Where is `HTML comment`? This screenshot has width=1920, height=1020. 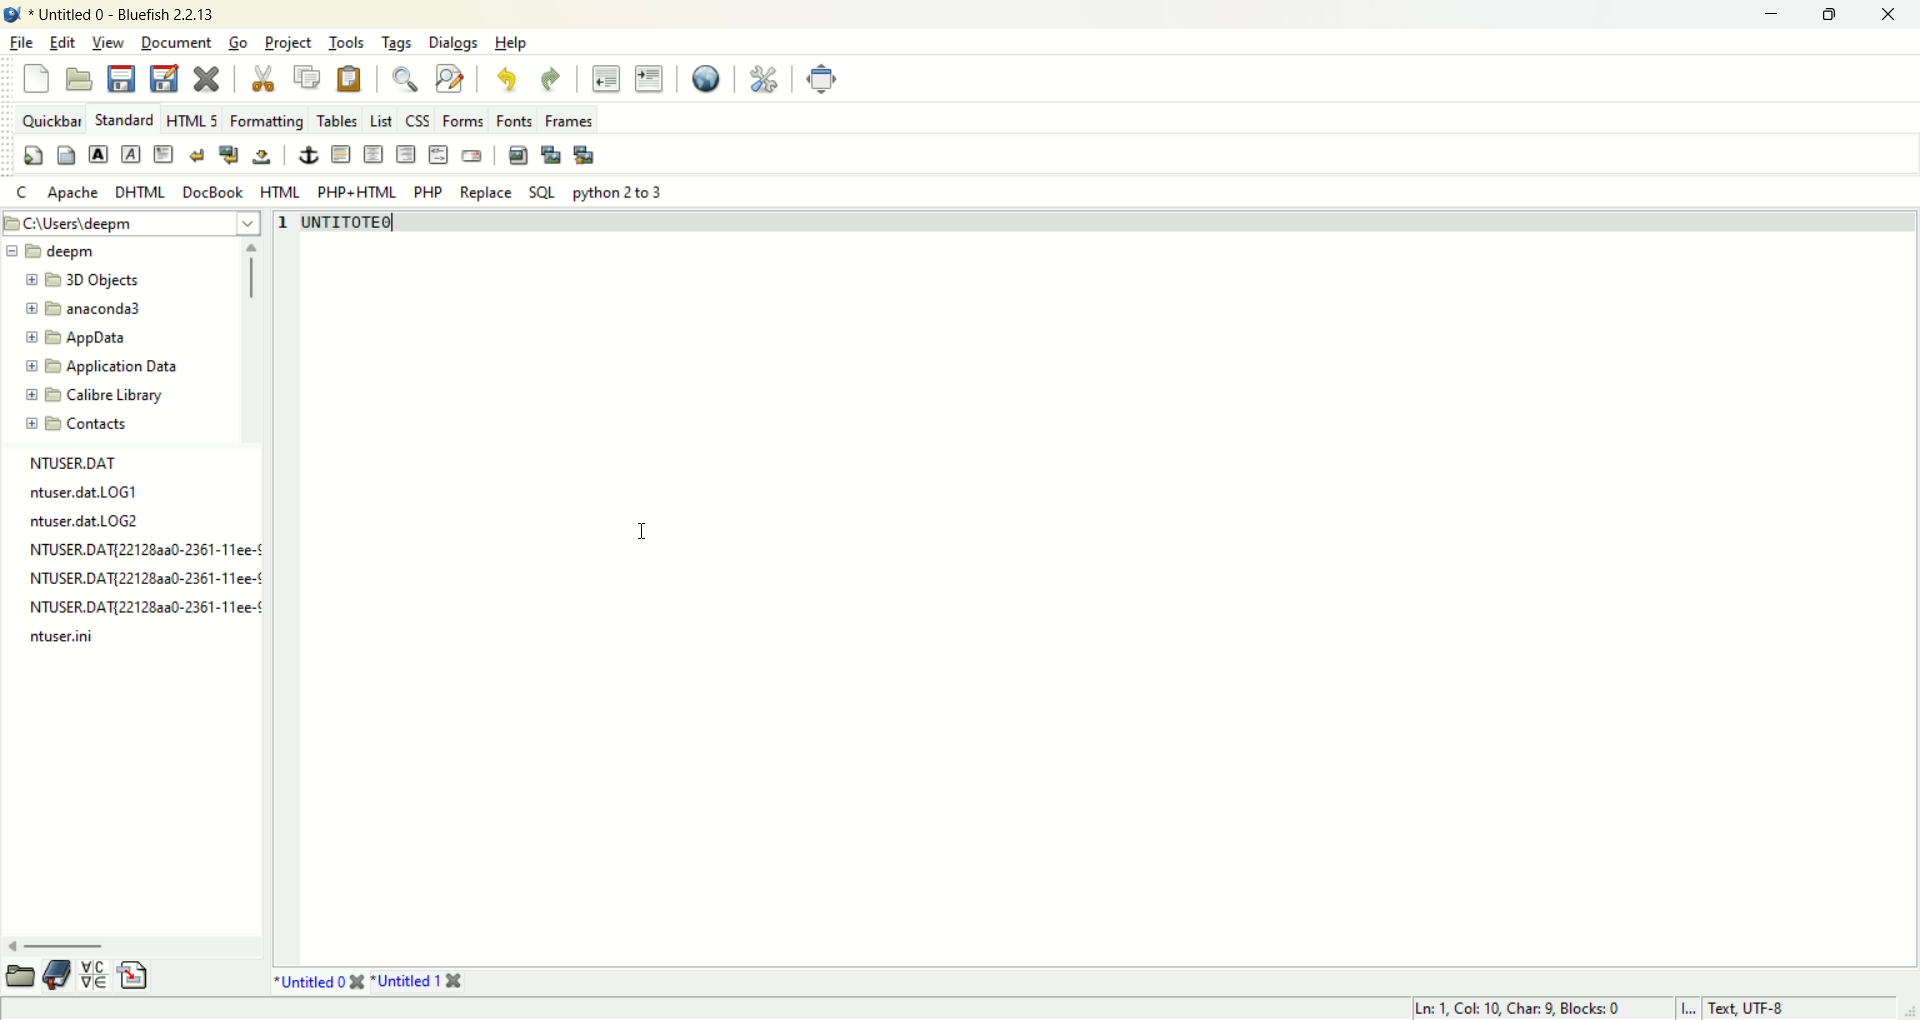
HTML comment is located at coordinates (436, 154).